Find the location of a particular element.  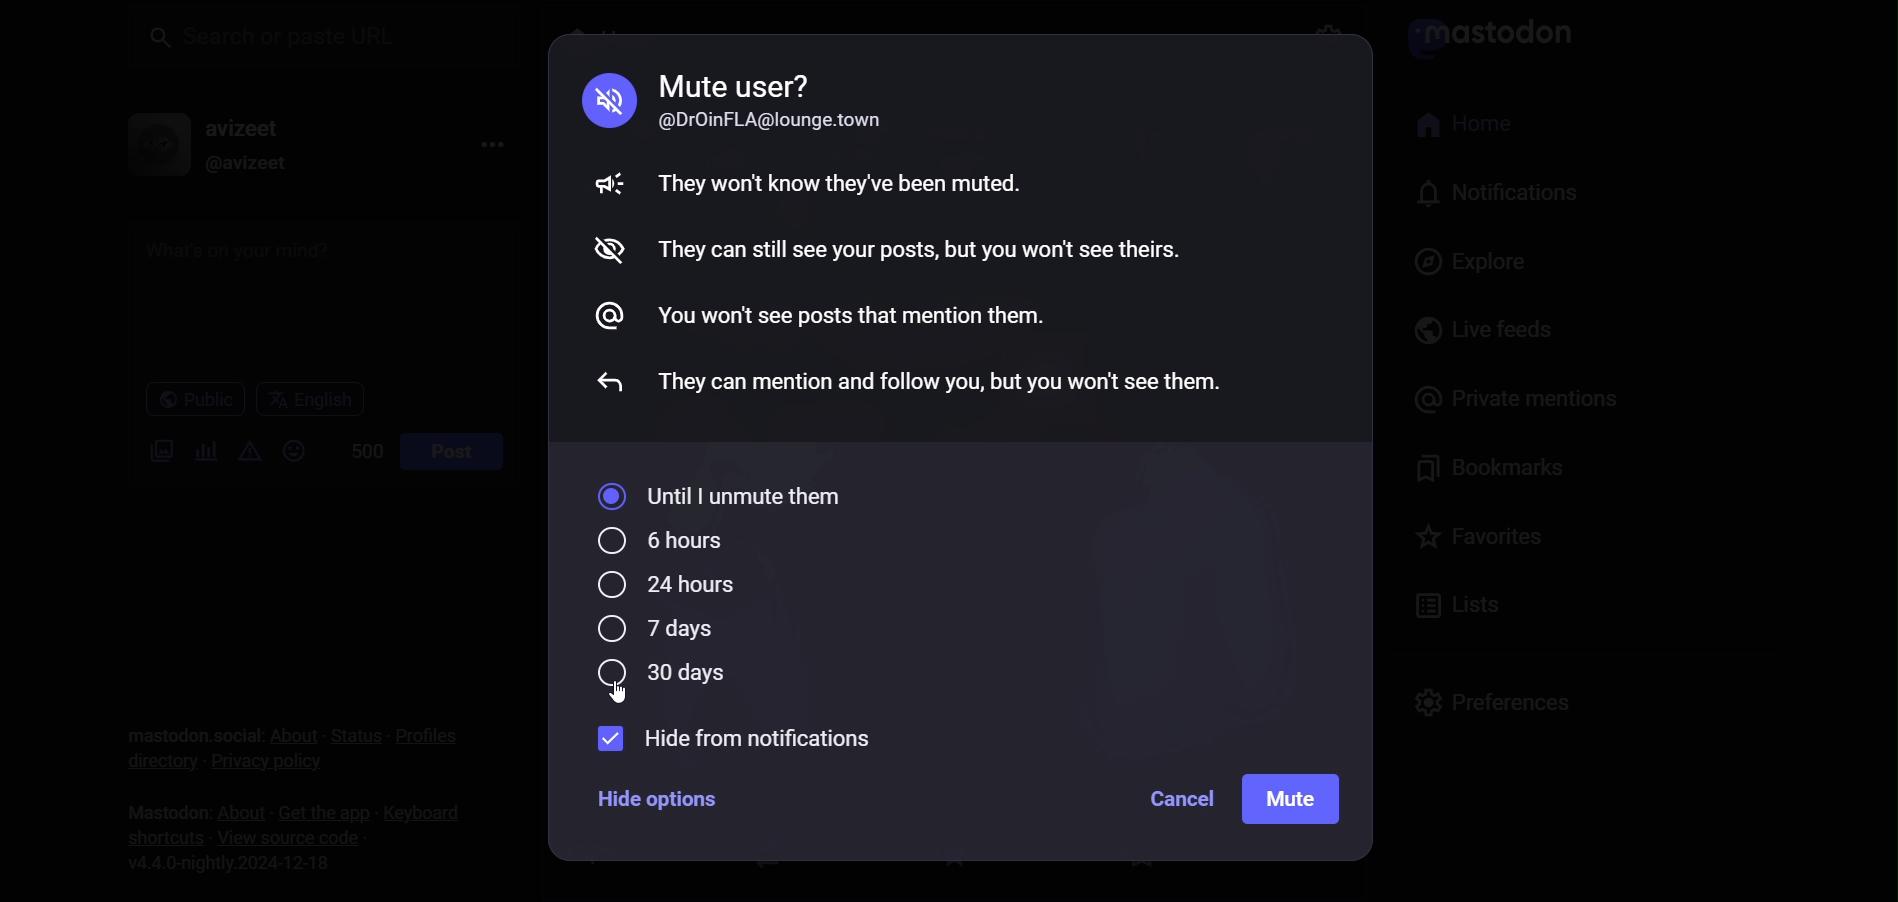

24 hours is located at coordinates (663, 588).